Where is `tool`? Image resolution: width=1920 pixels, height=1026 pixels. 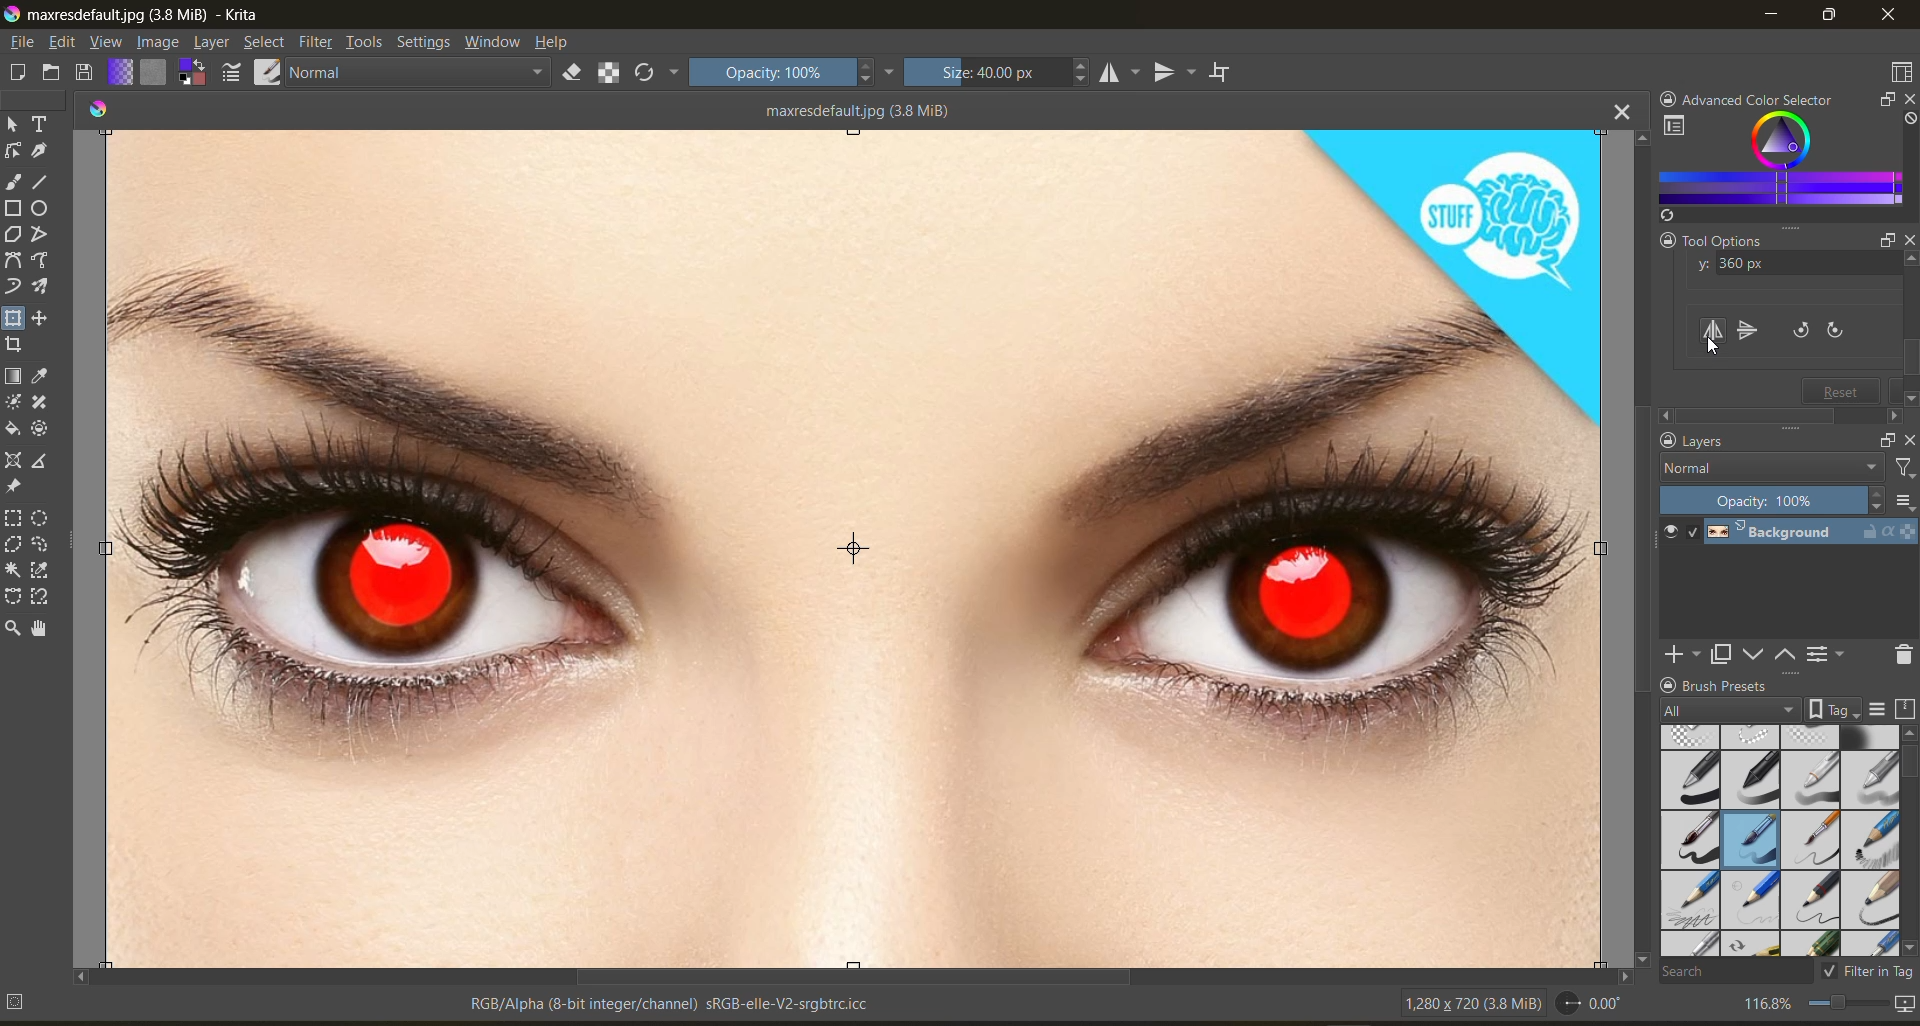
tool is located at coordinates (41, 464).